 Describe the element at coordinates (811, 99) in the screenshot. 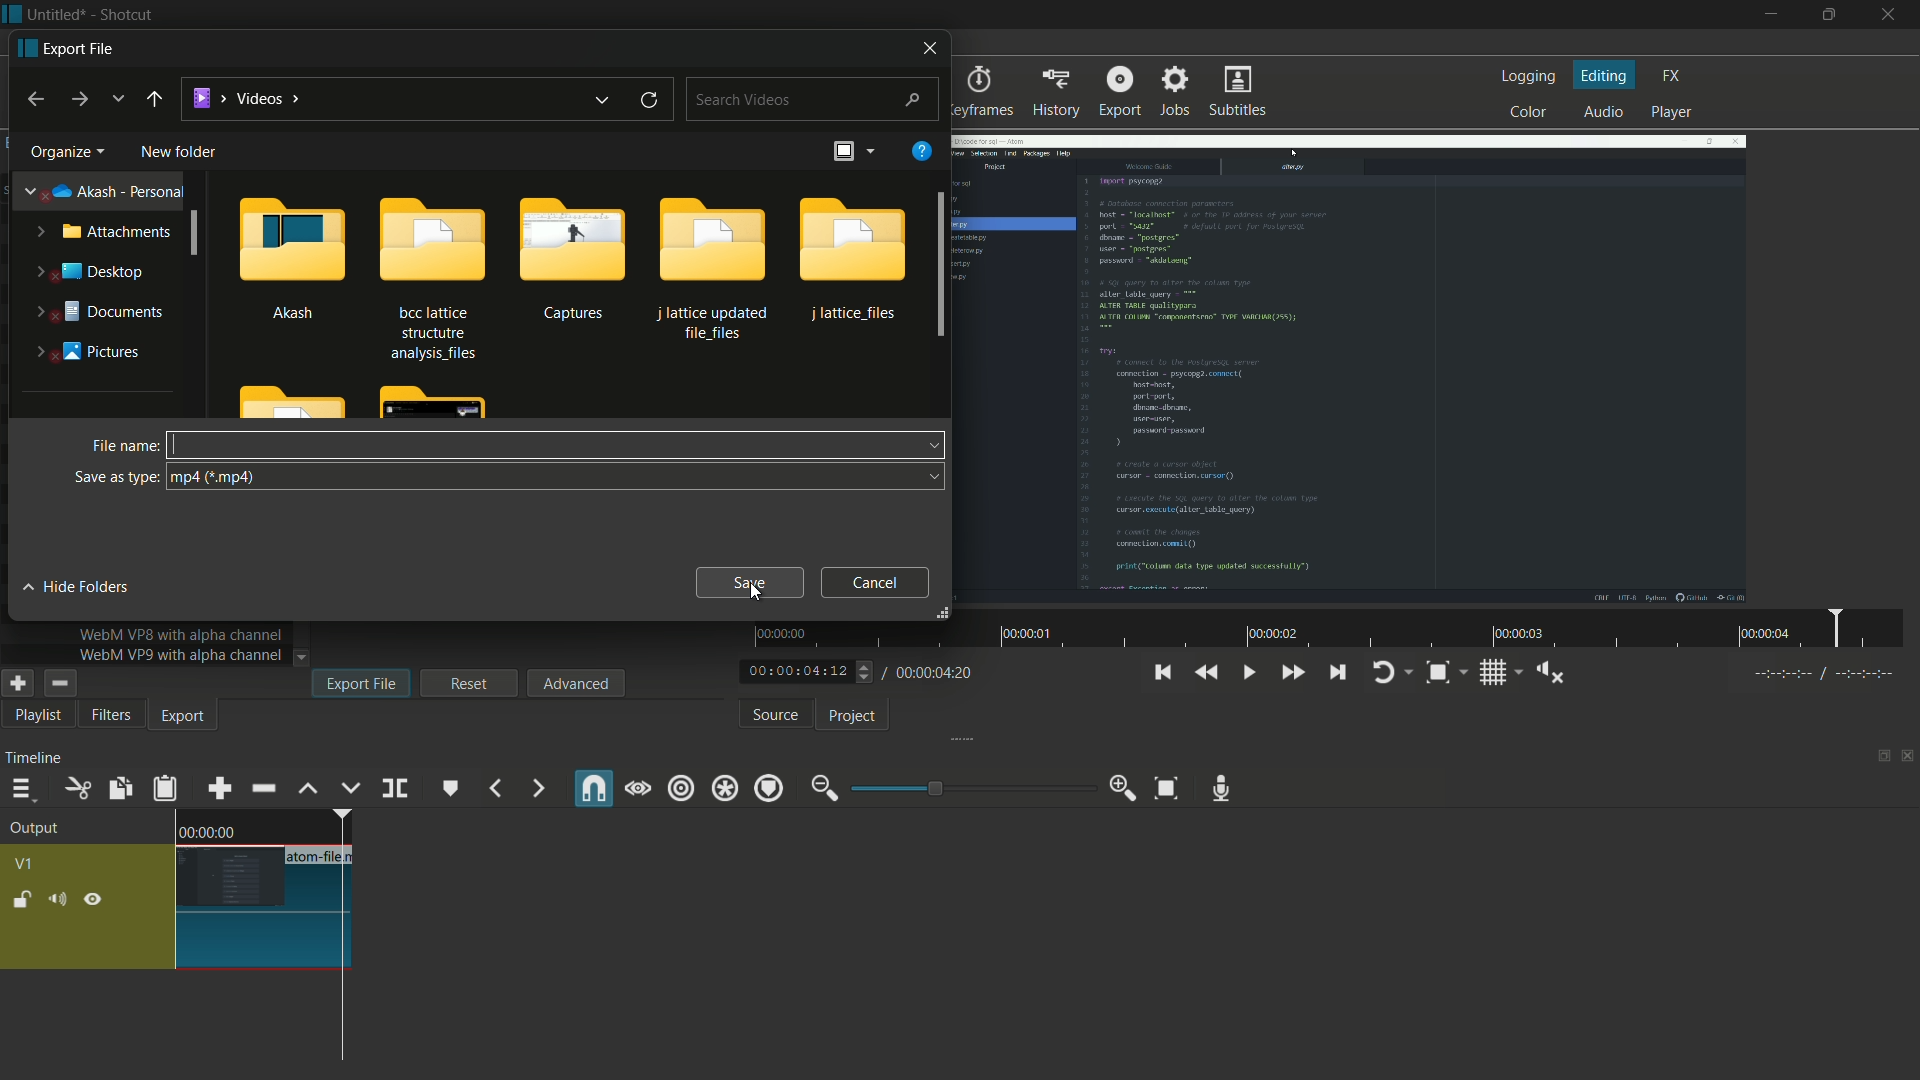

I see `search videos bar` at that location.